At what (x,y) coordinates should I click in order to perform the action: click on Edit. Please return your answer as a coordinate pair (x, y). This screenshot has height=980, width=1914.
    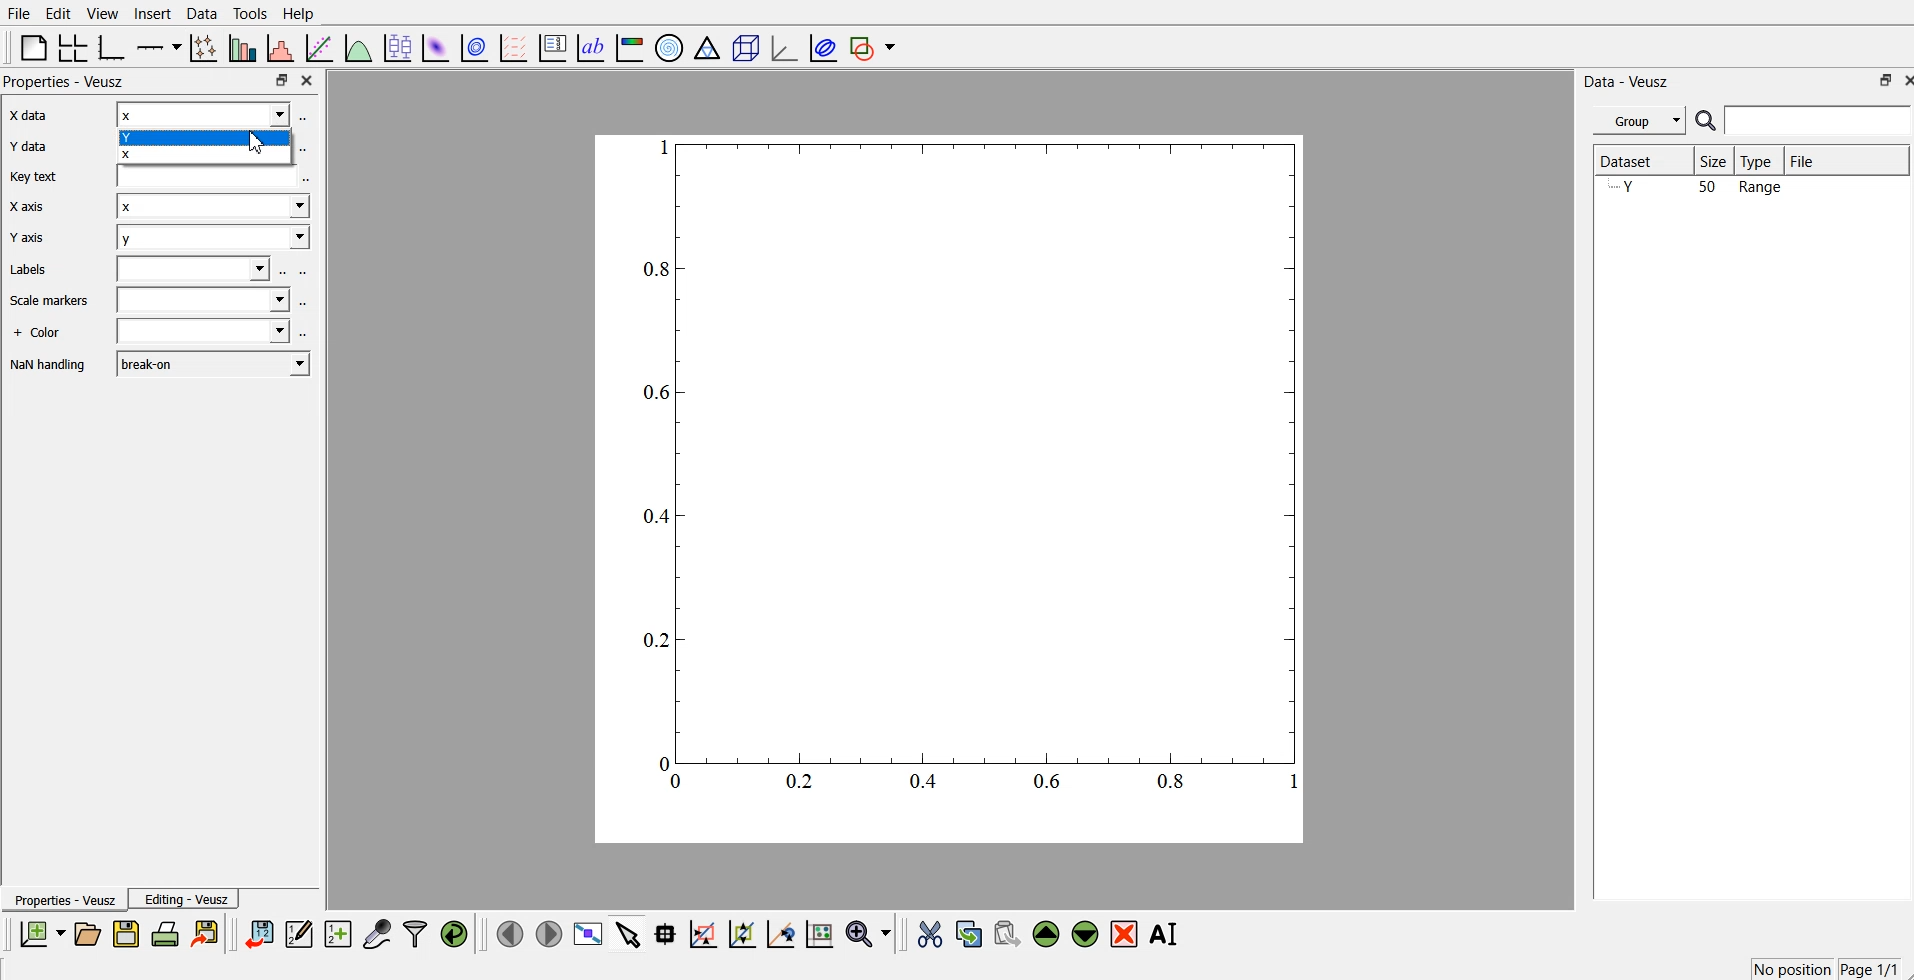
    Looking at the image, I should click on (58, 13).